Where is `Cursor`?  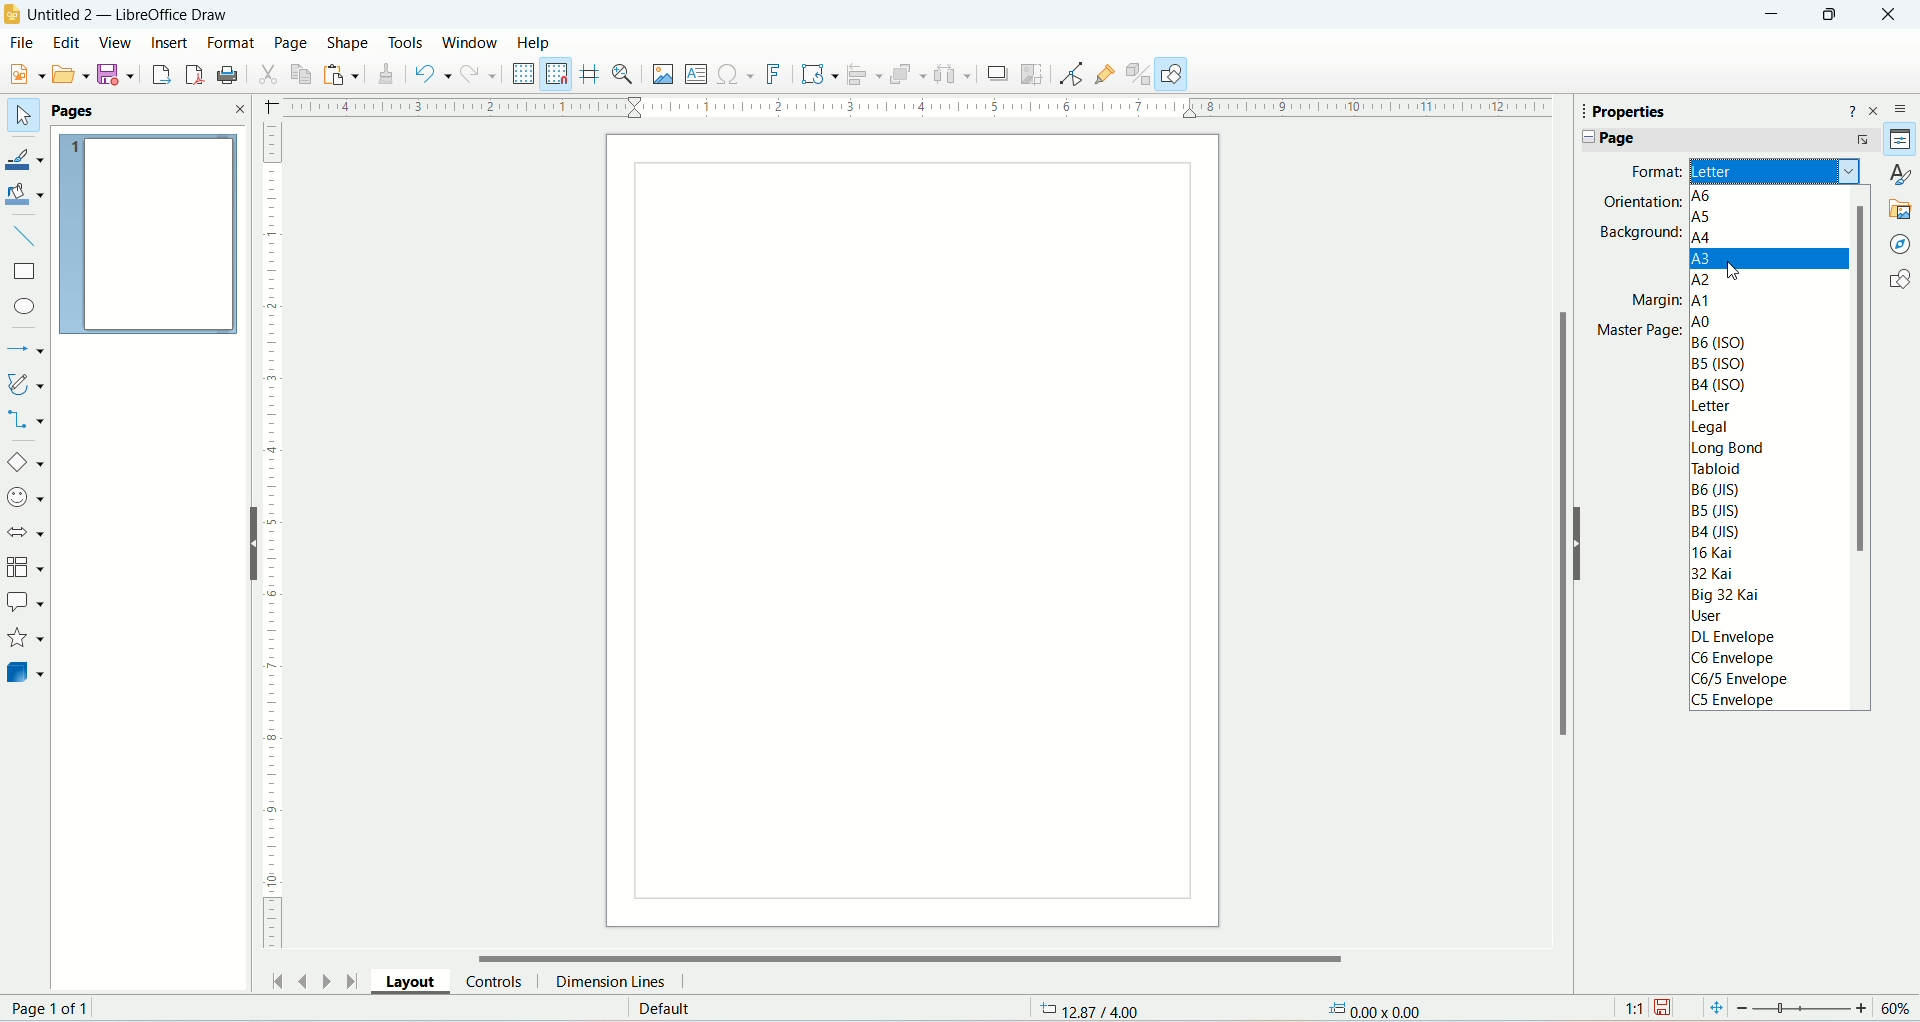 Cursor is located at coordinates (1742, 274).